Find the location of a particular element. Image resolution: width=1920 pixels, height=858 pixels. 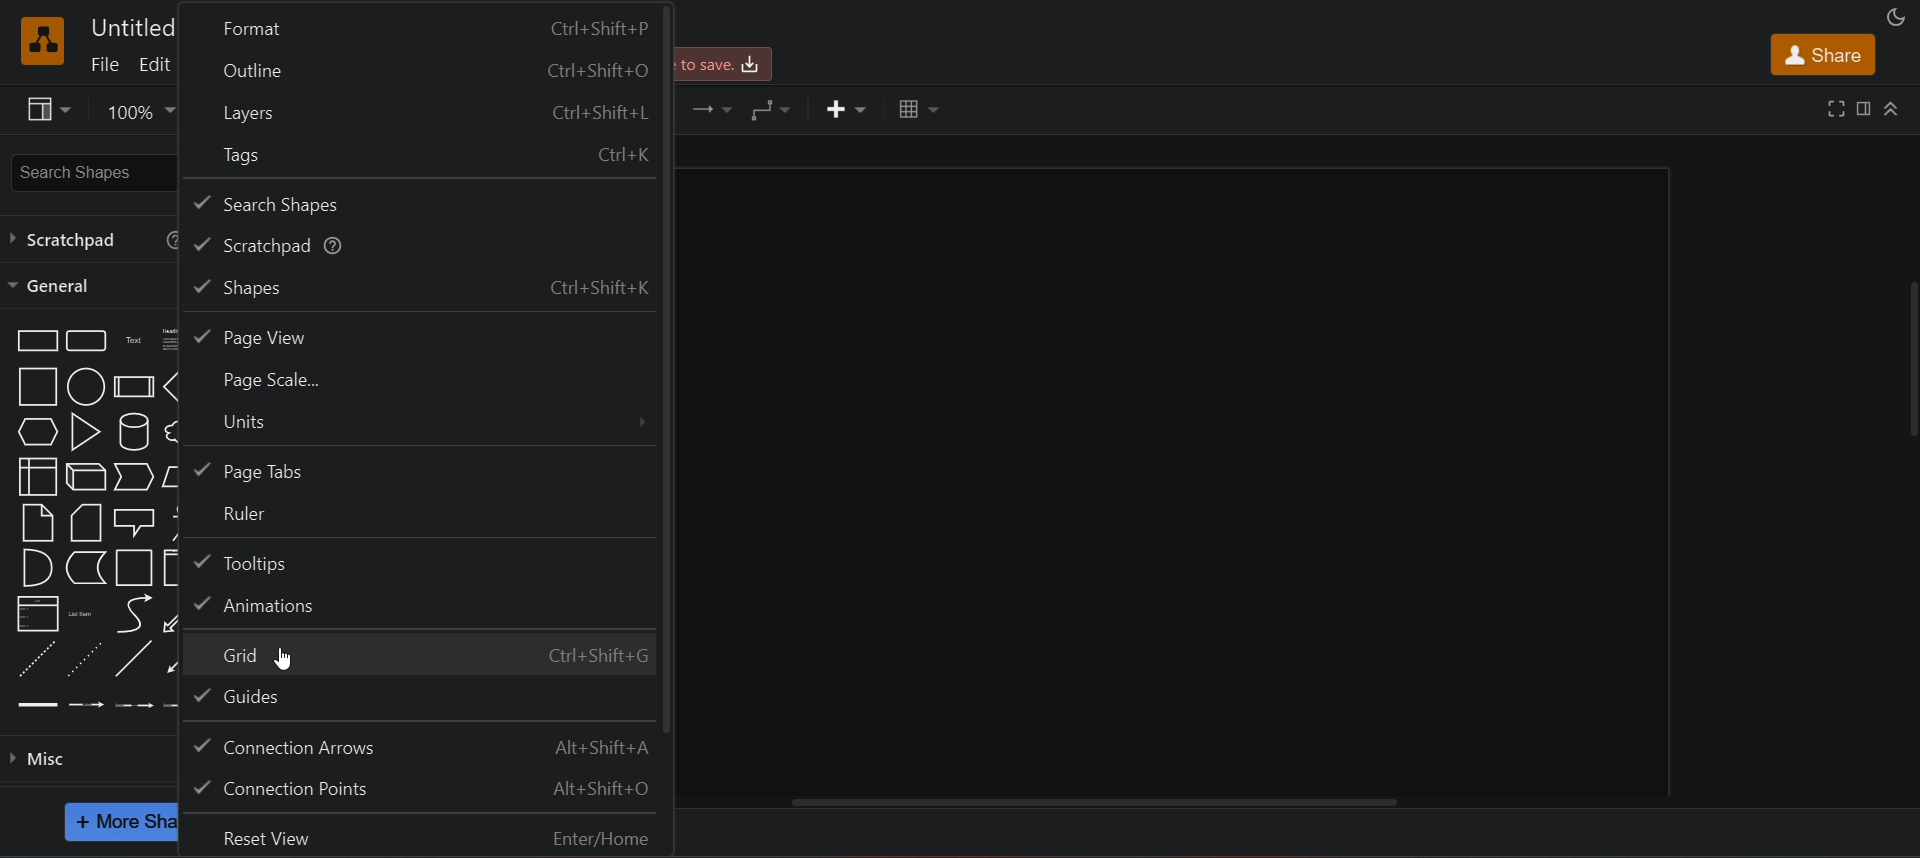

connector with 2 labels is located at coordinates (133, 704).